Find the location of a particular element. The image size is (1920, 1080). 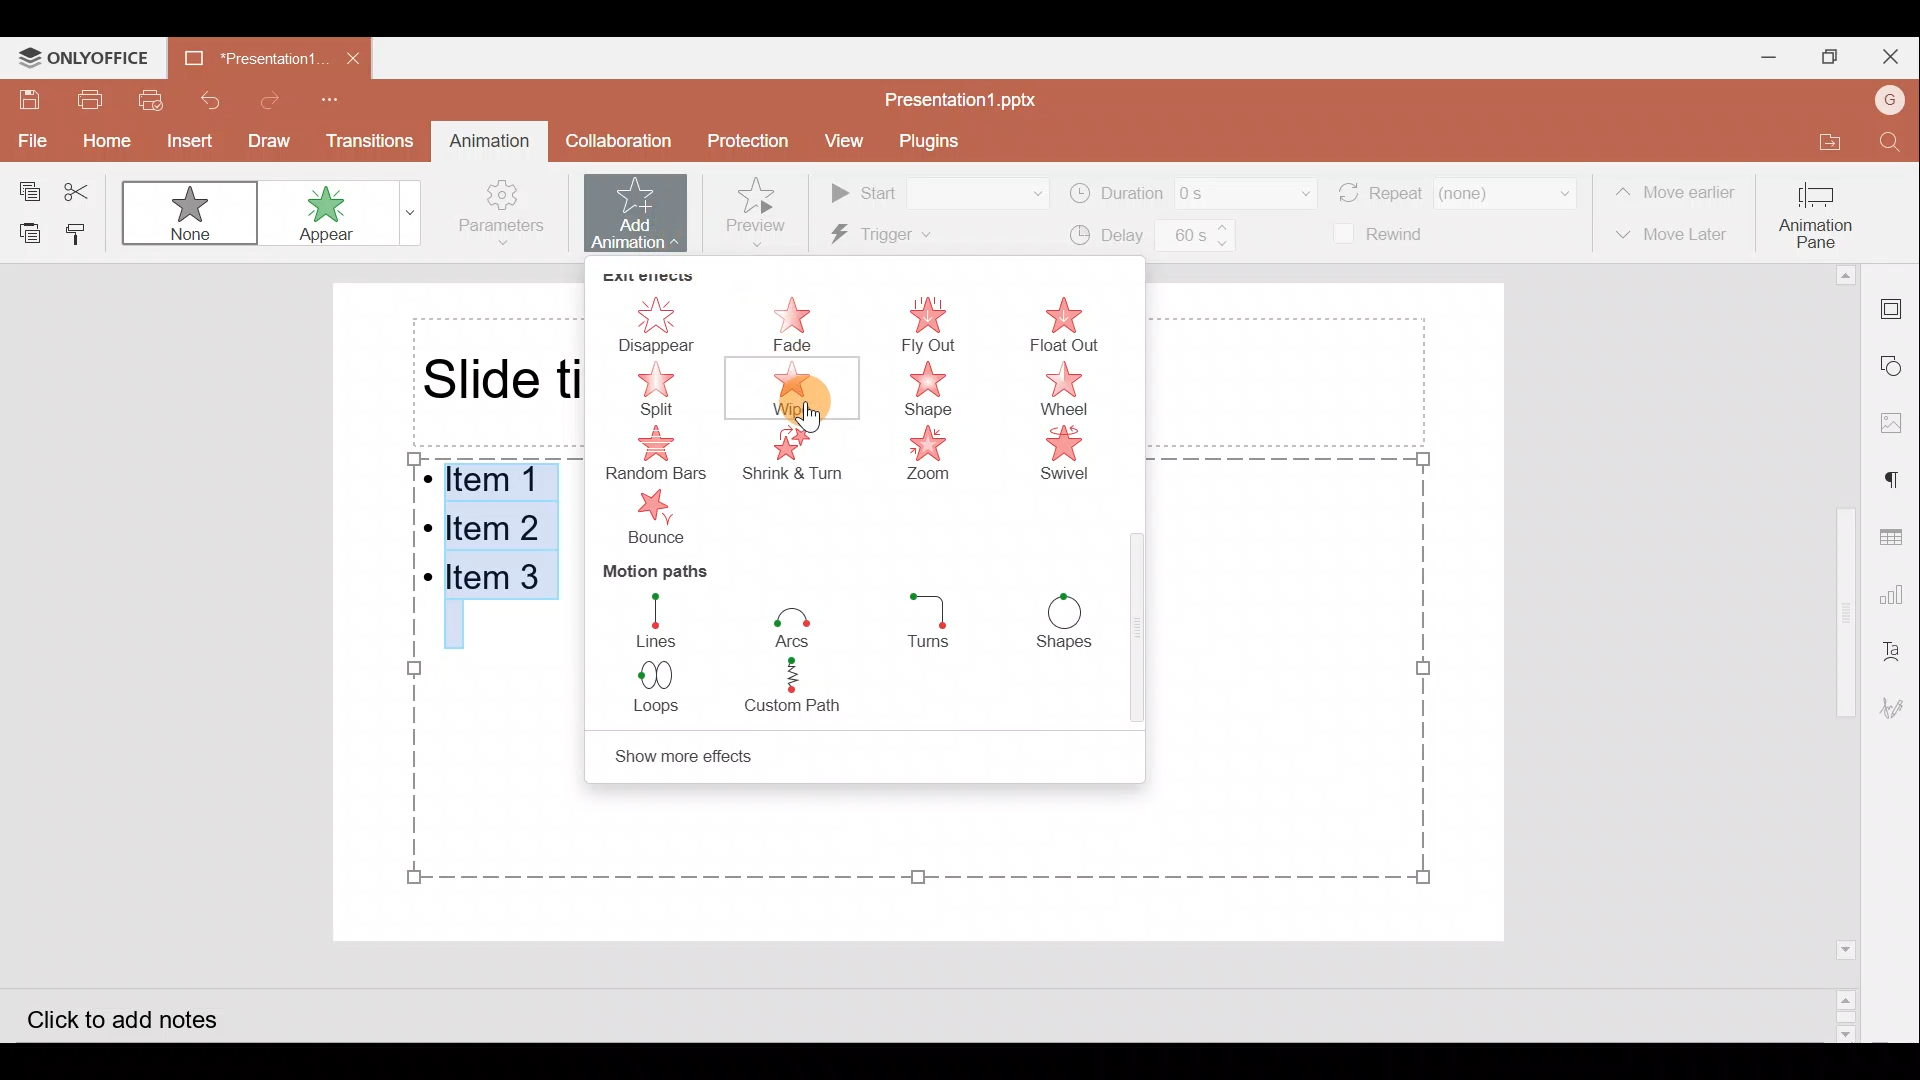

Trigger is located at coordinates (921, 236).